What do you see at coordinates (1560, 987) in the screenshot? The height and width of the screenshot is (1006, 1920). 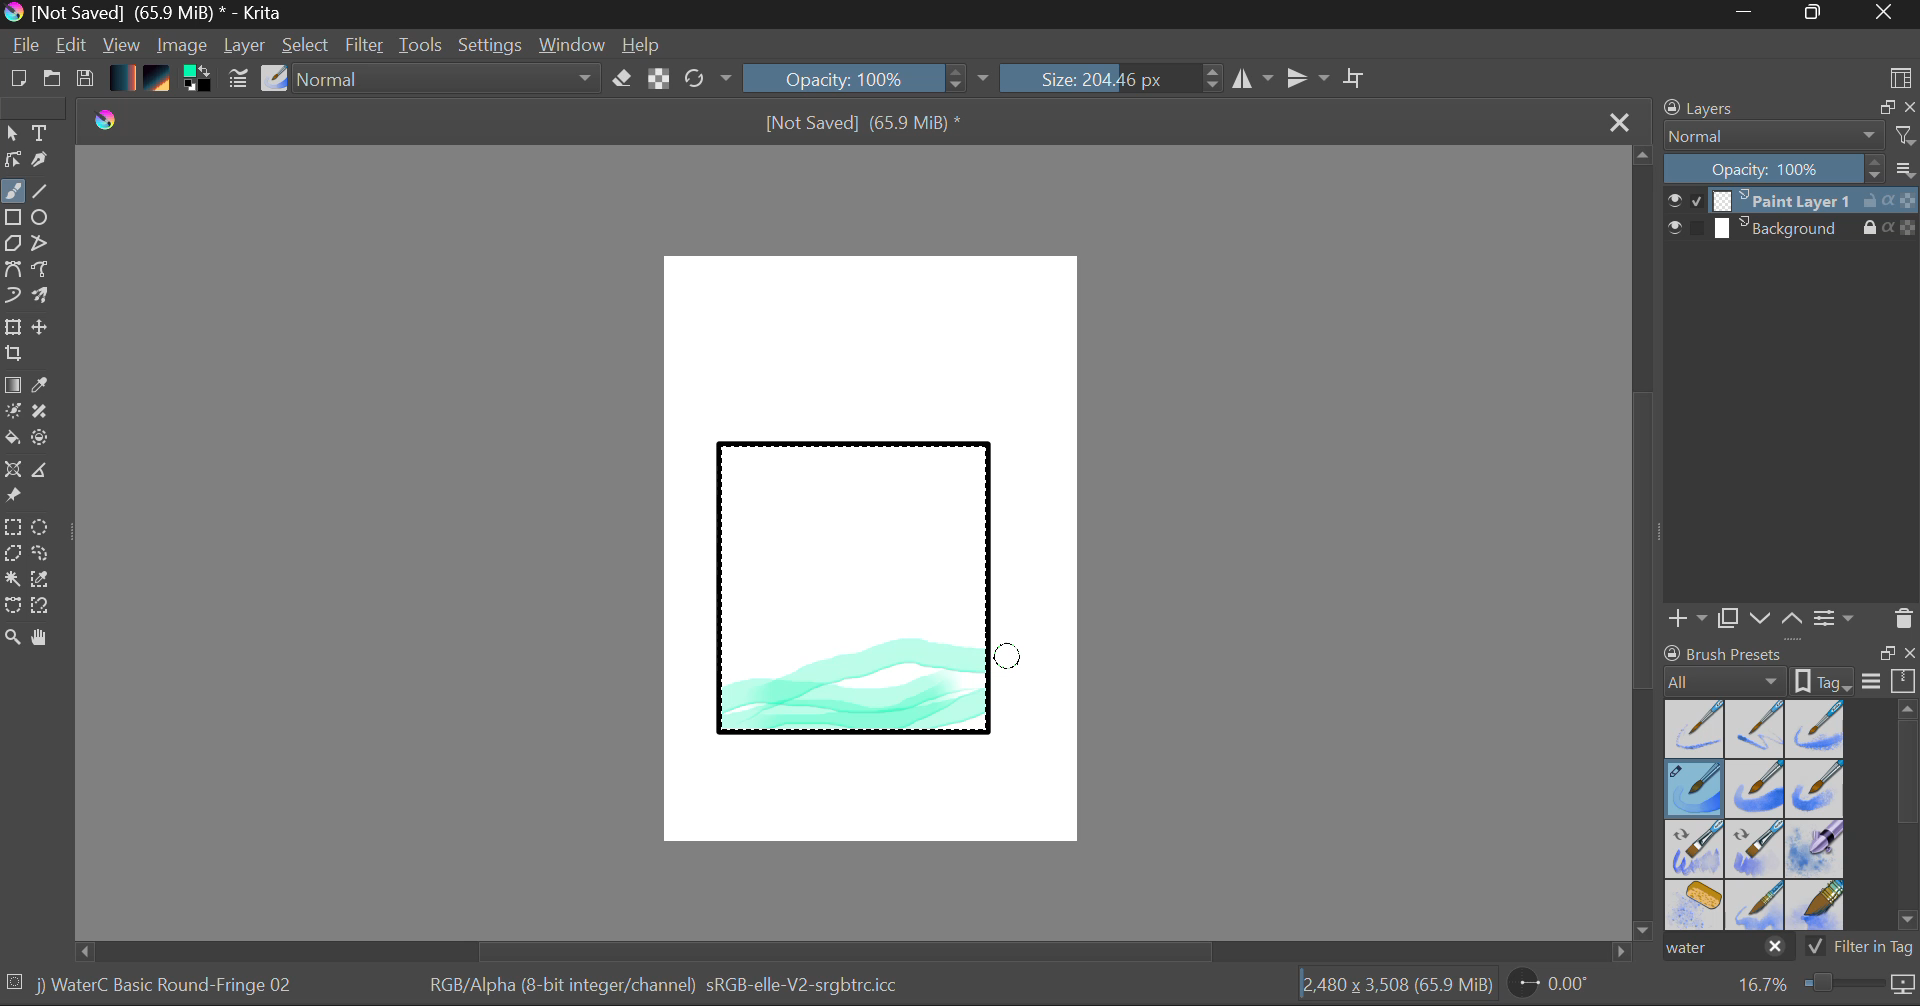 I see `Page Rotation` at bounding box center [1560, 987].